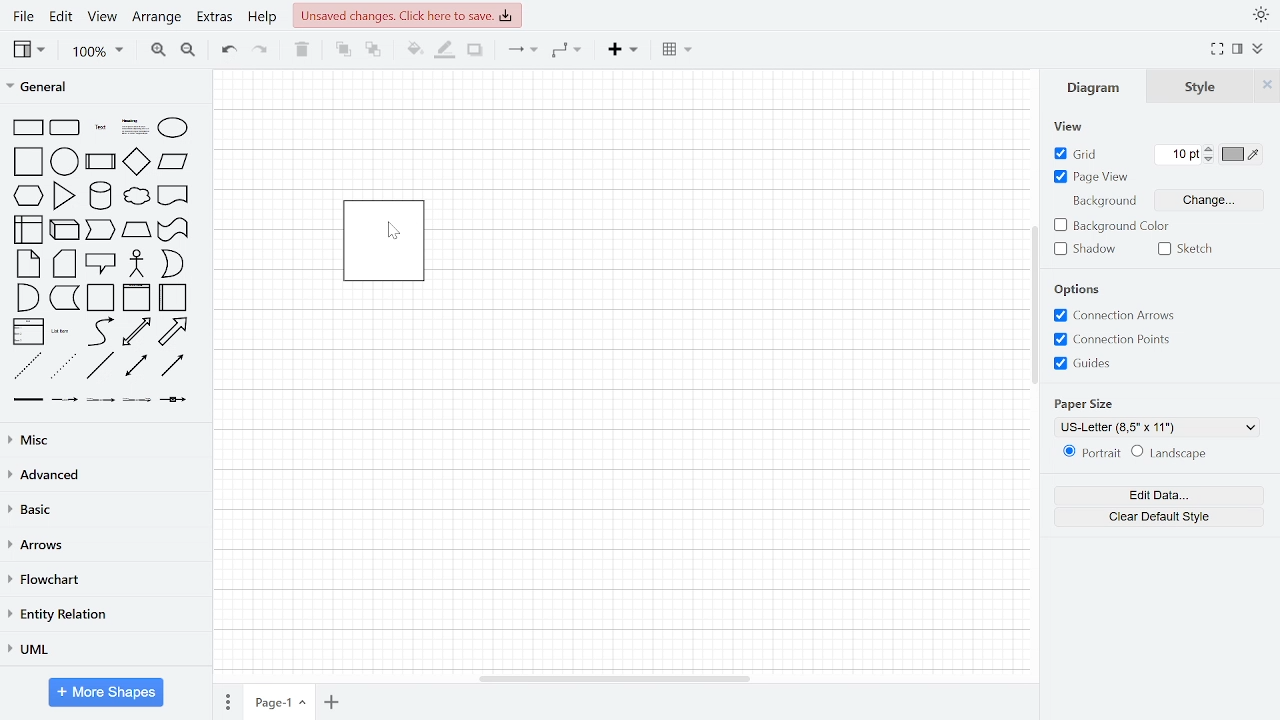  I want to click on rectangle, so click(28, 128).